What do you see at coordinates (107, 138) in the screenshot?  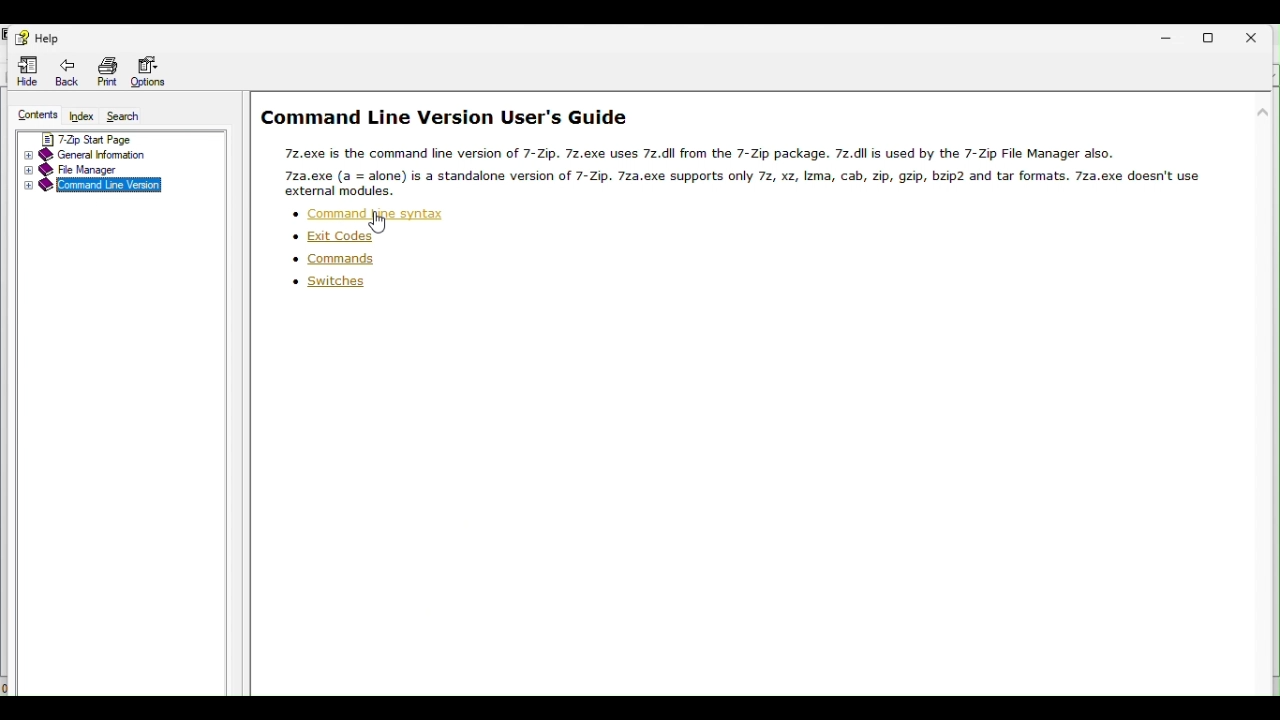 I see `7 zip start page` at bounding box center [107, 138].